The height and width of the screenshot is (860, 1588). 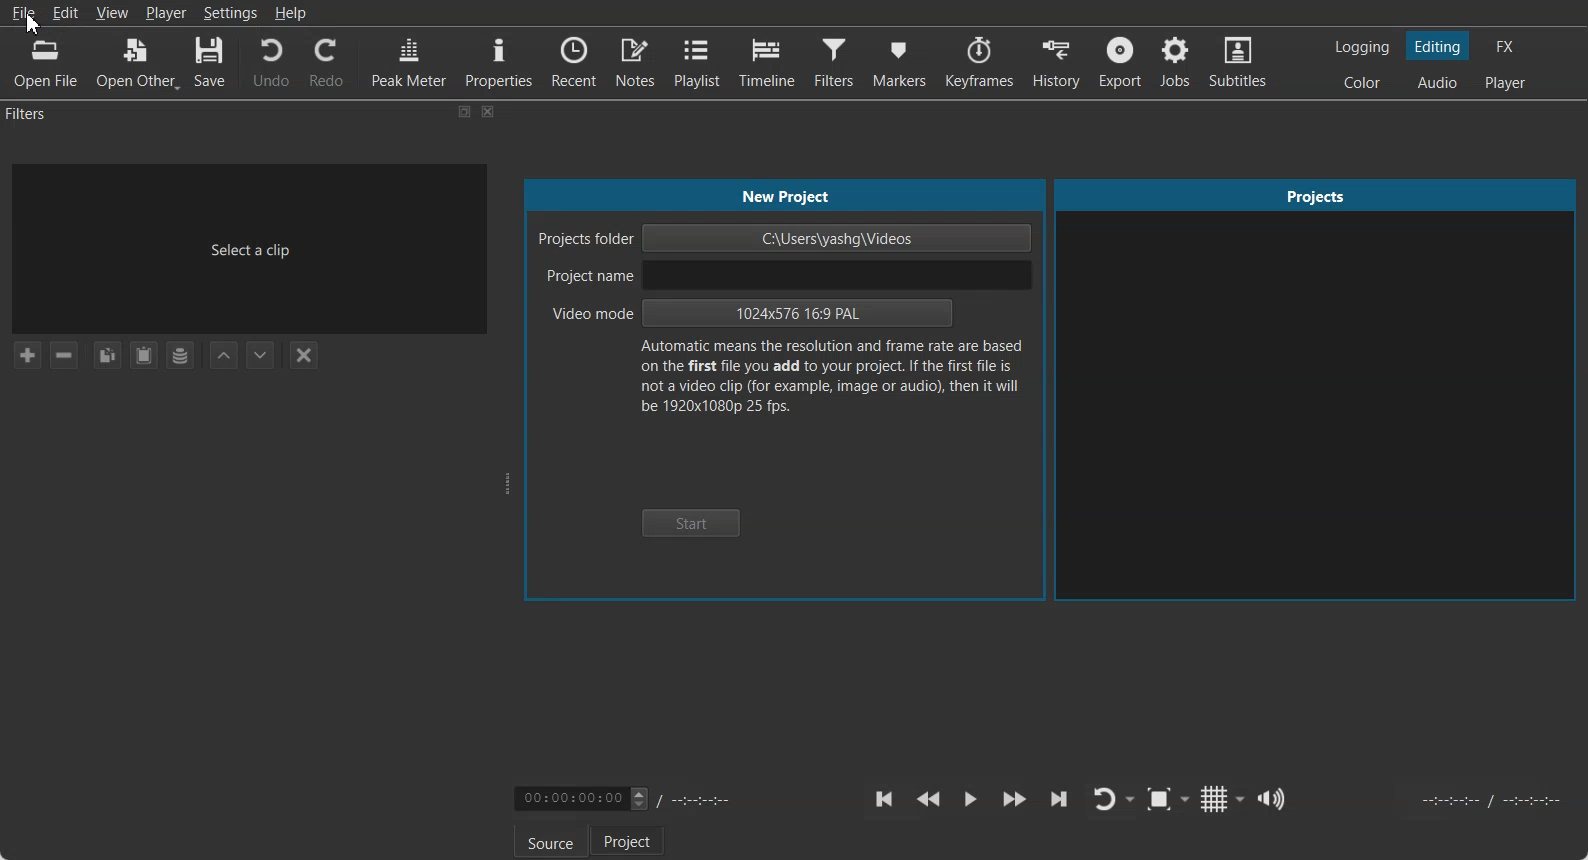 What do you see at coordinates (144, 355) in the screenshot?
I see `Paste Filter` at bounding box center [144, 355].